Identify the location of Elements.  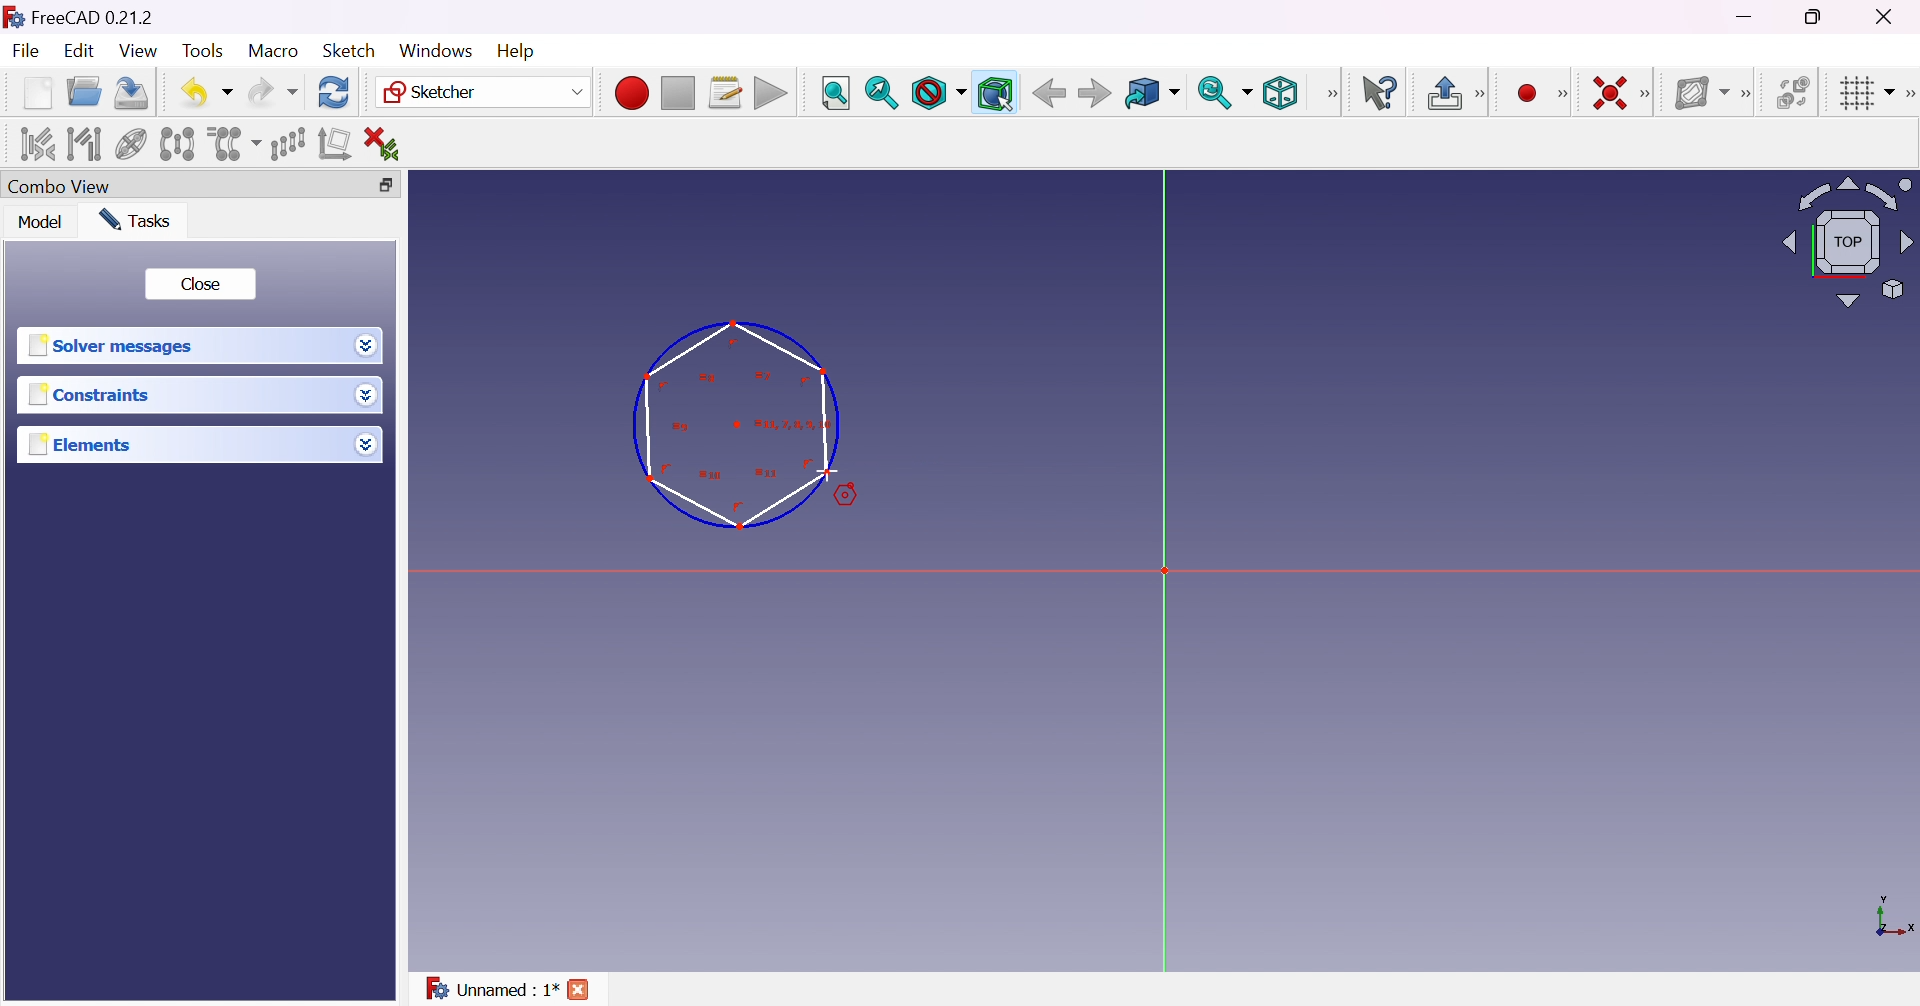
(84, 444).